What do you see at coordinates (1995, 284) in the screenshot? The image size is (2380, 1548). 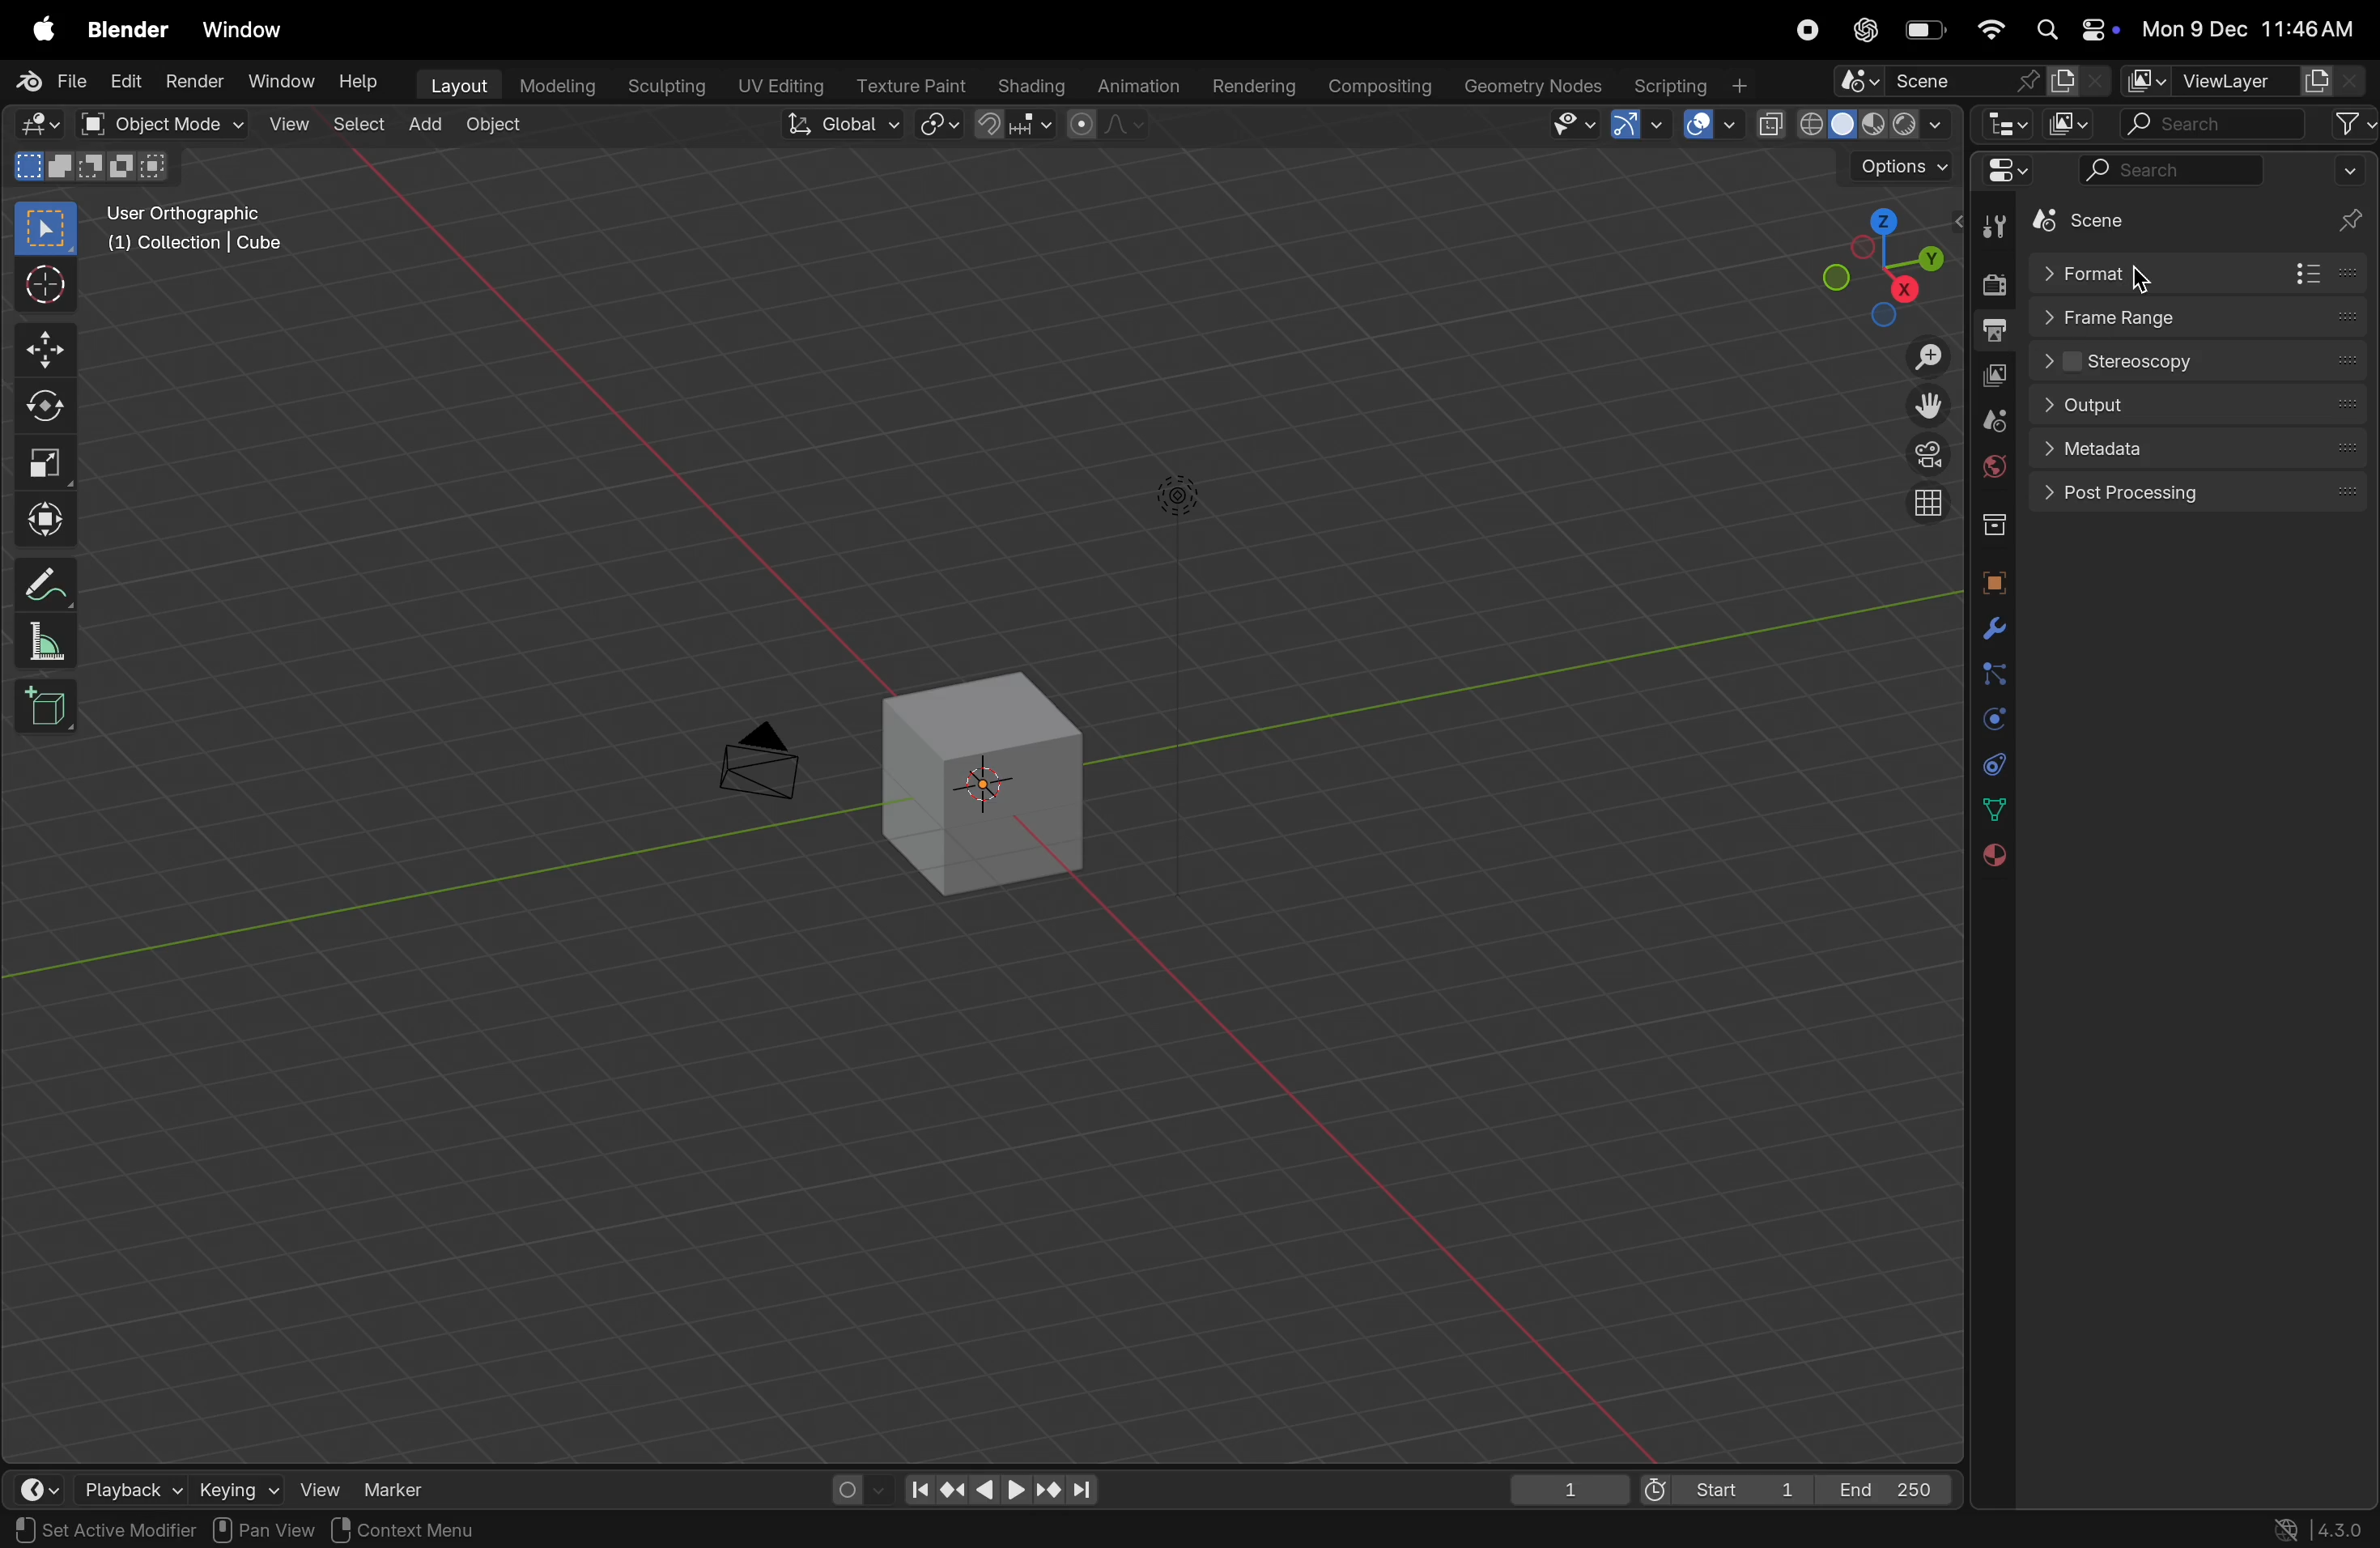 I see `render ` at bounding box center [1995, 284].